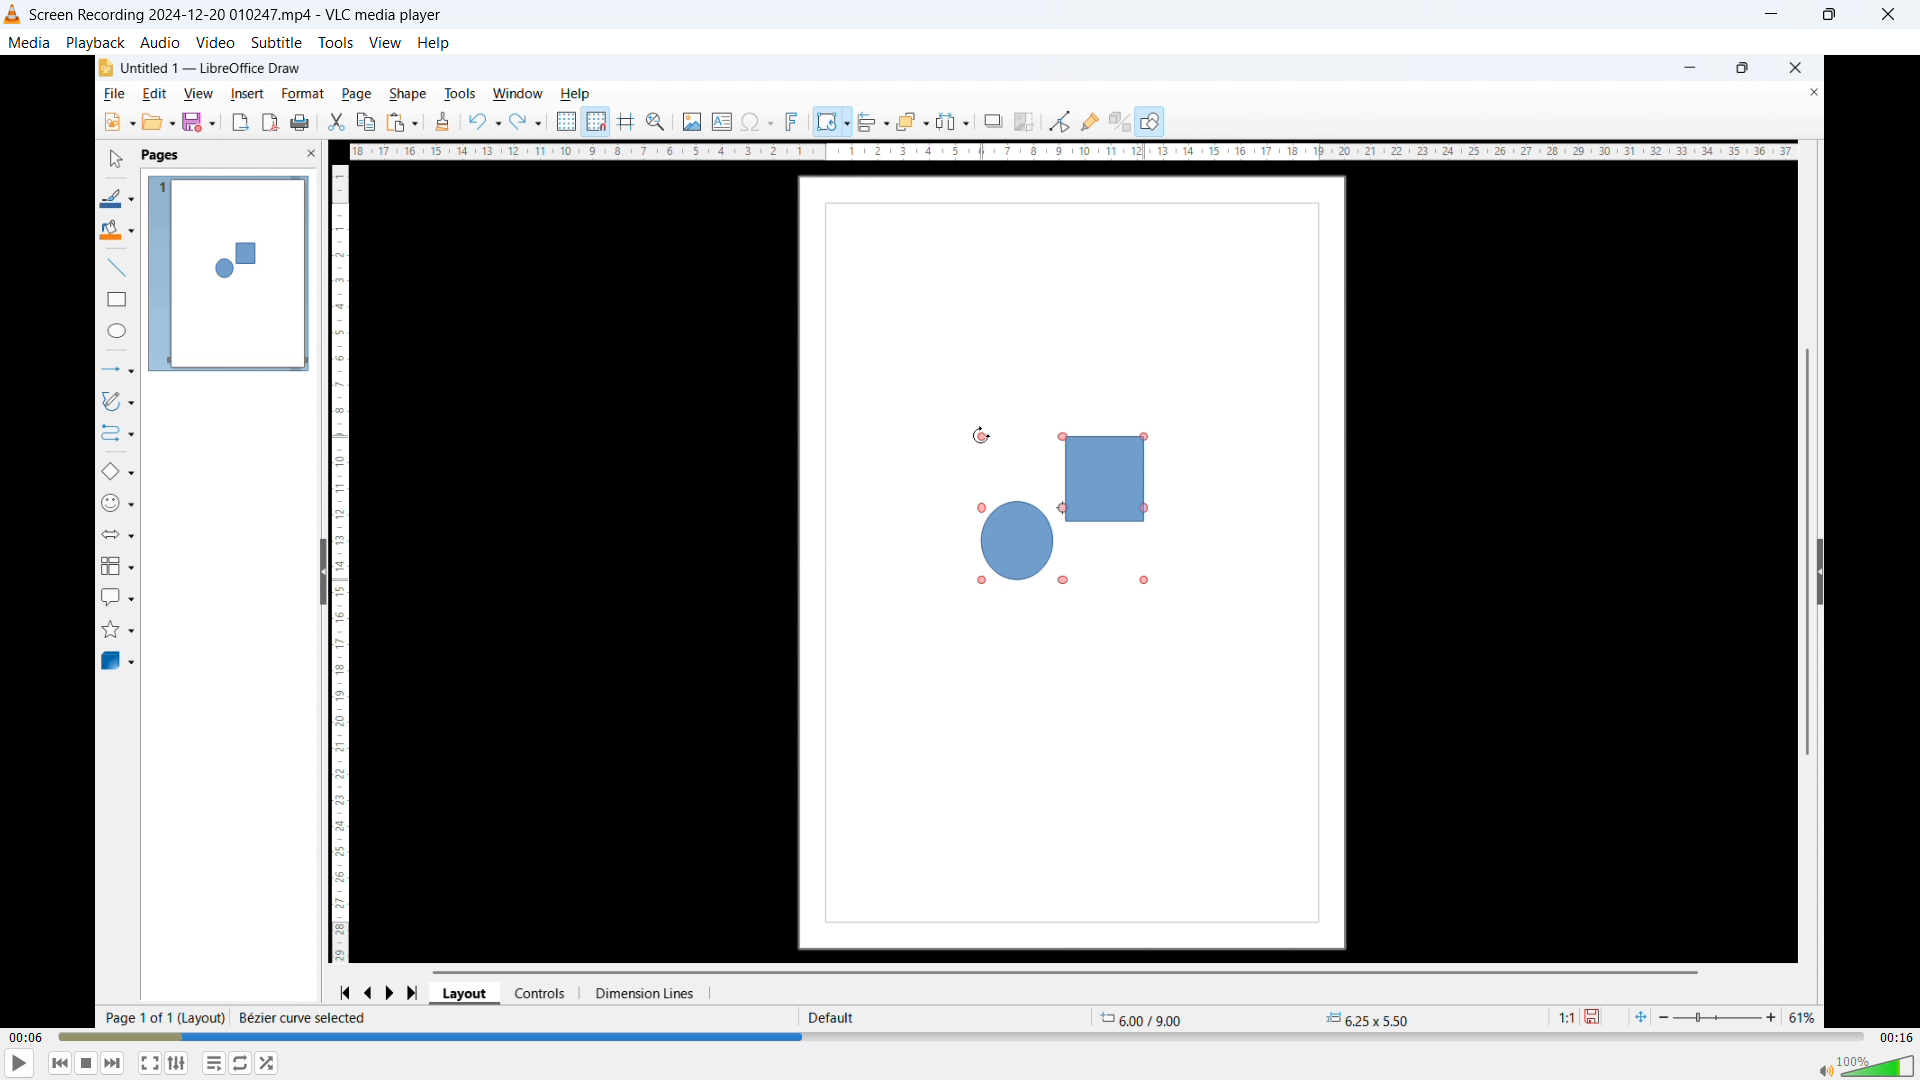 The height and width of the screenshot is (1080, 1920). Describe the element at coordinates (336, 42) in the screenshot. I see `Tools ` at that location.